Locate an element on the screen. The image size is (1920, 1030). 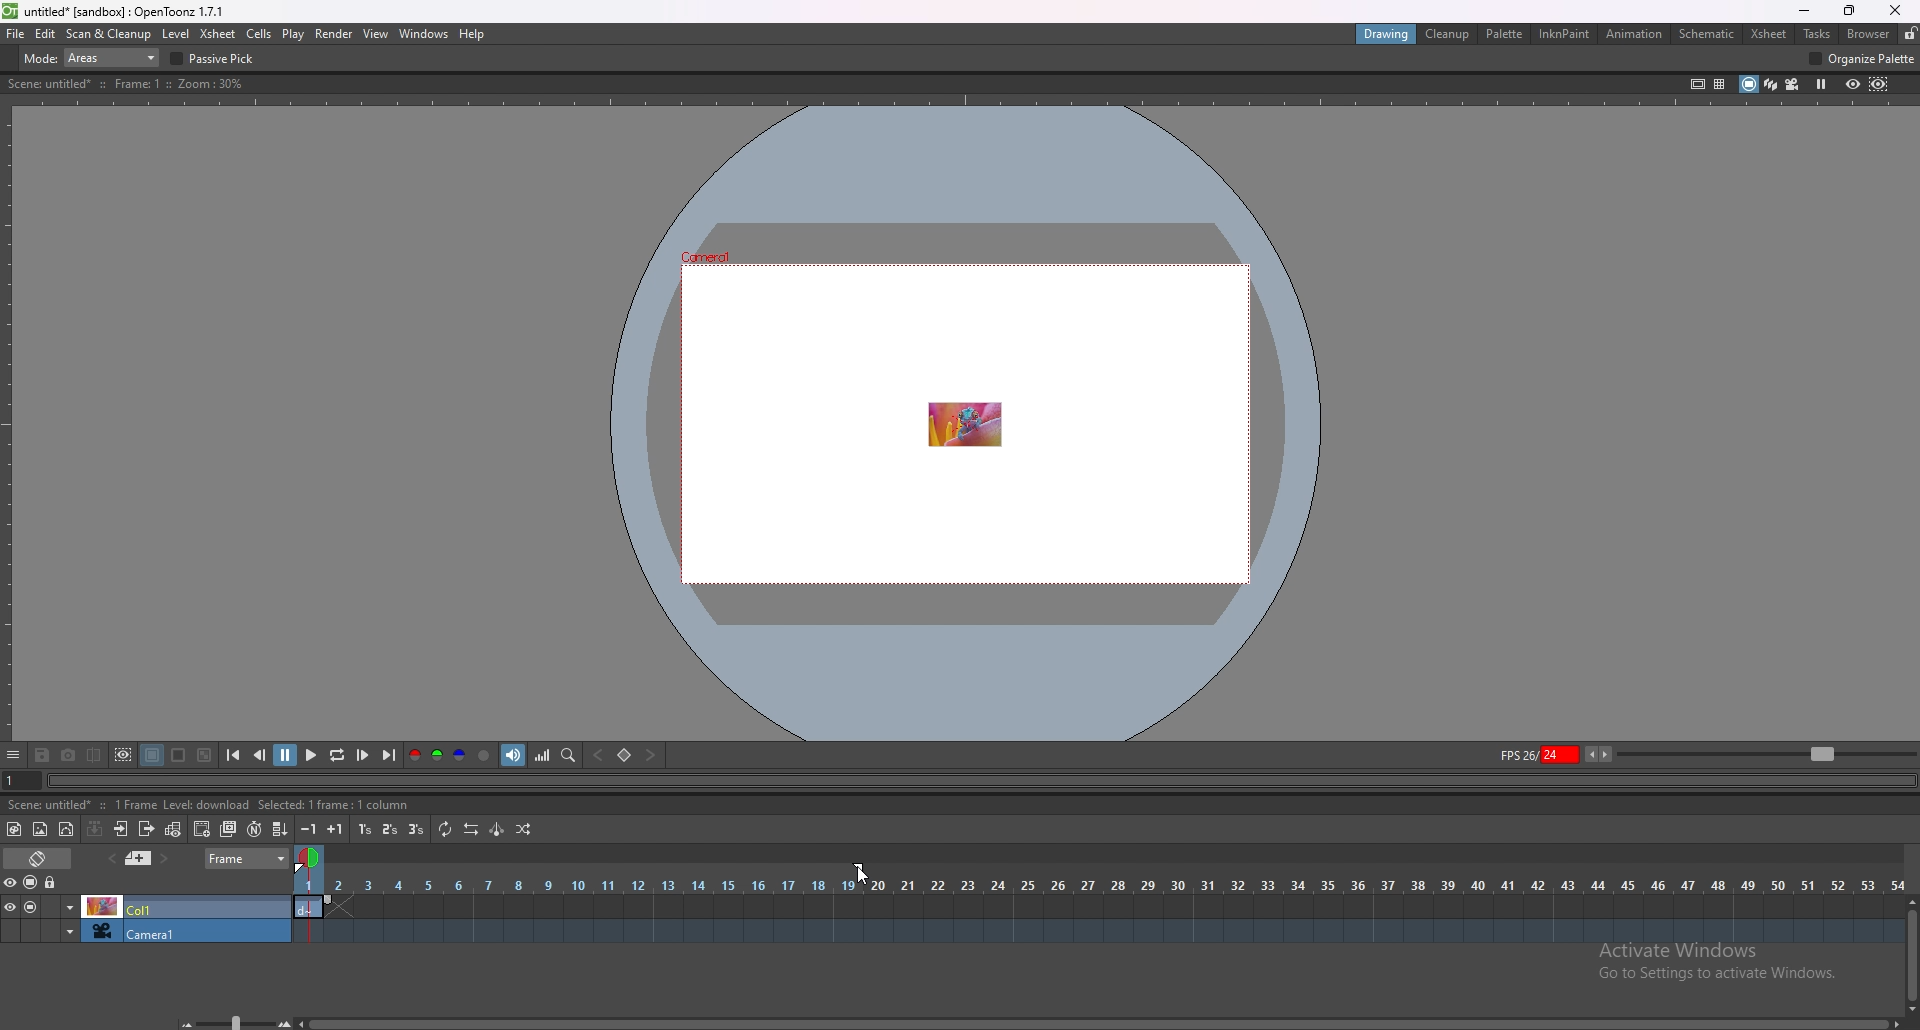
level is located at coordinates (175, 35).